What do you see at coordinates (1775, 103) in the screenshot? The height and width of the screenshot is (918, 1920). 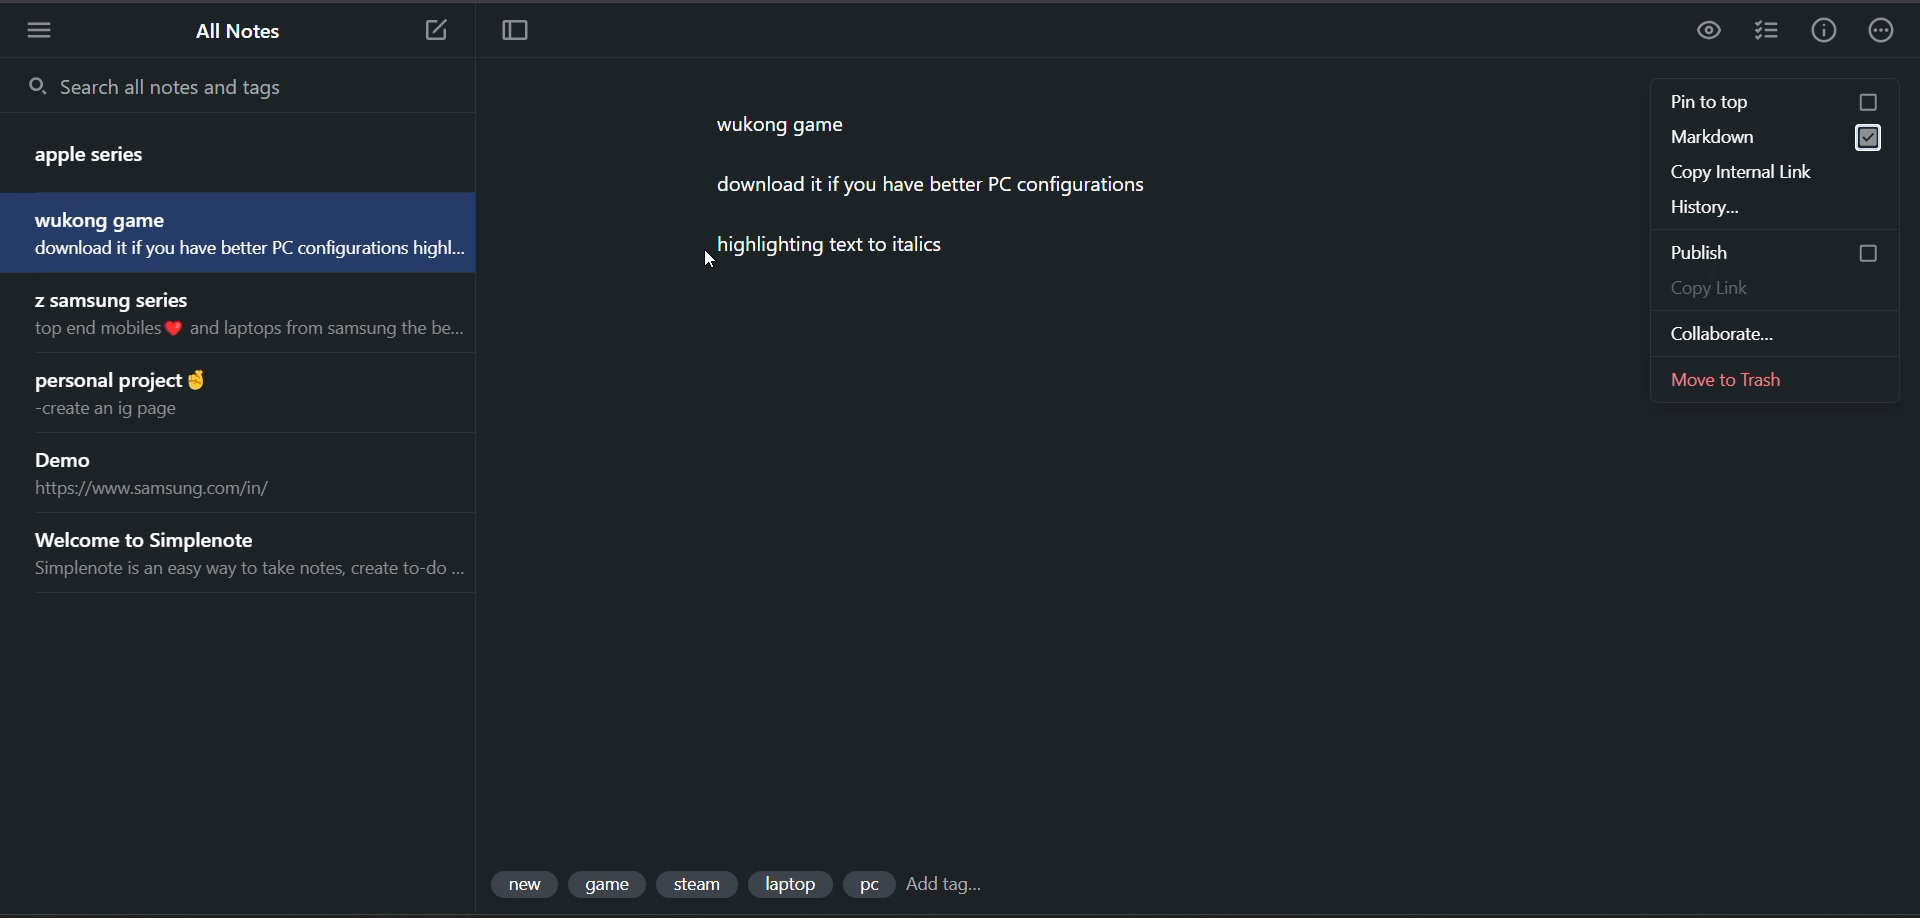 I see `pin to top` at bounding box center [1775, 103].